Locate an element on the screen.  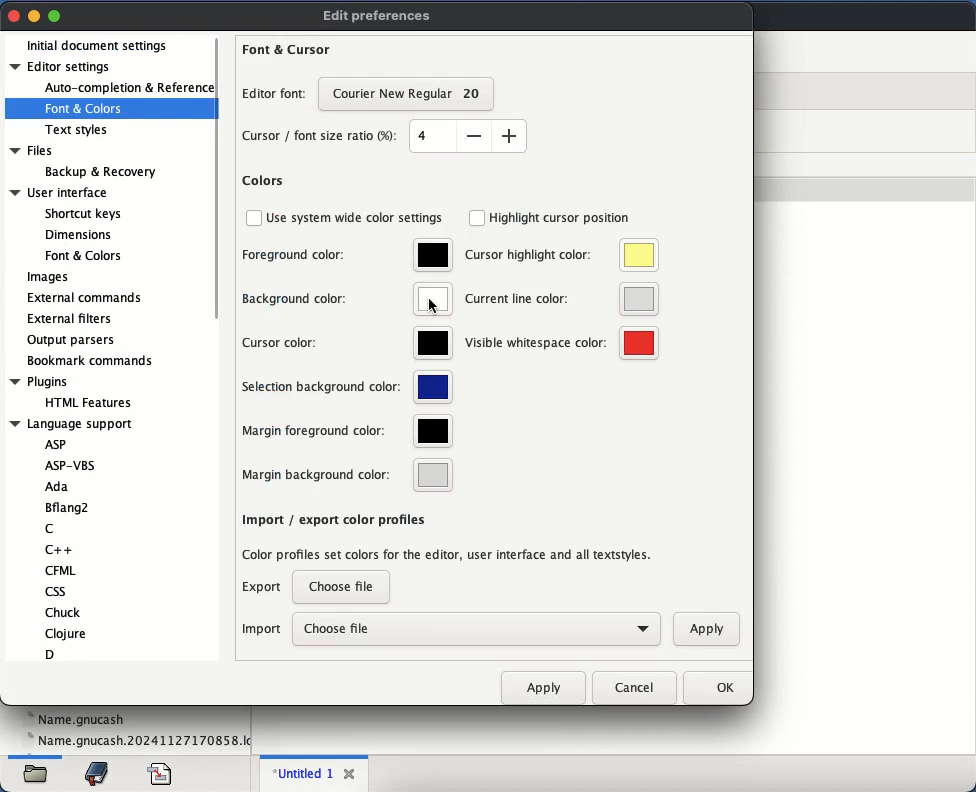
auto-completion and reference is located at coordinates (124, 87).